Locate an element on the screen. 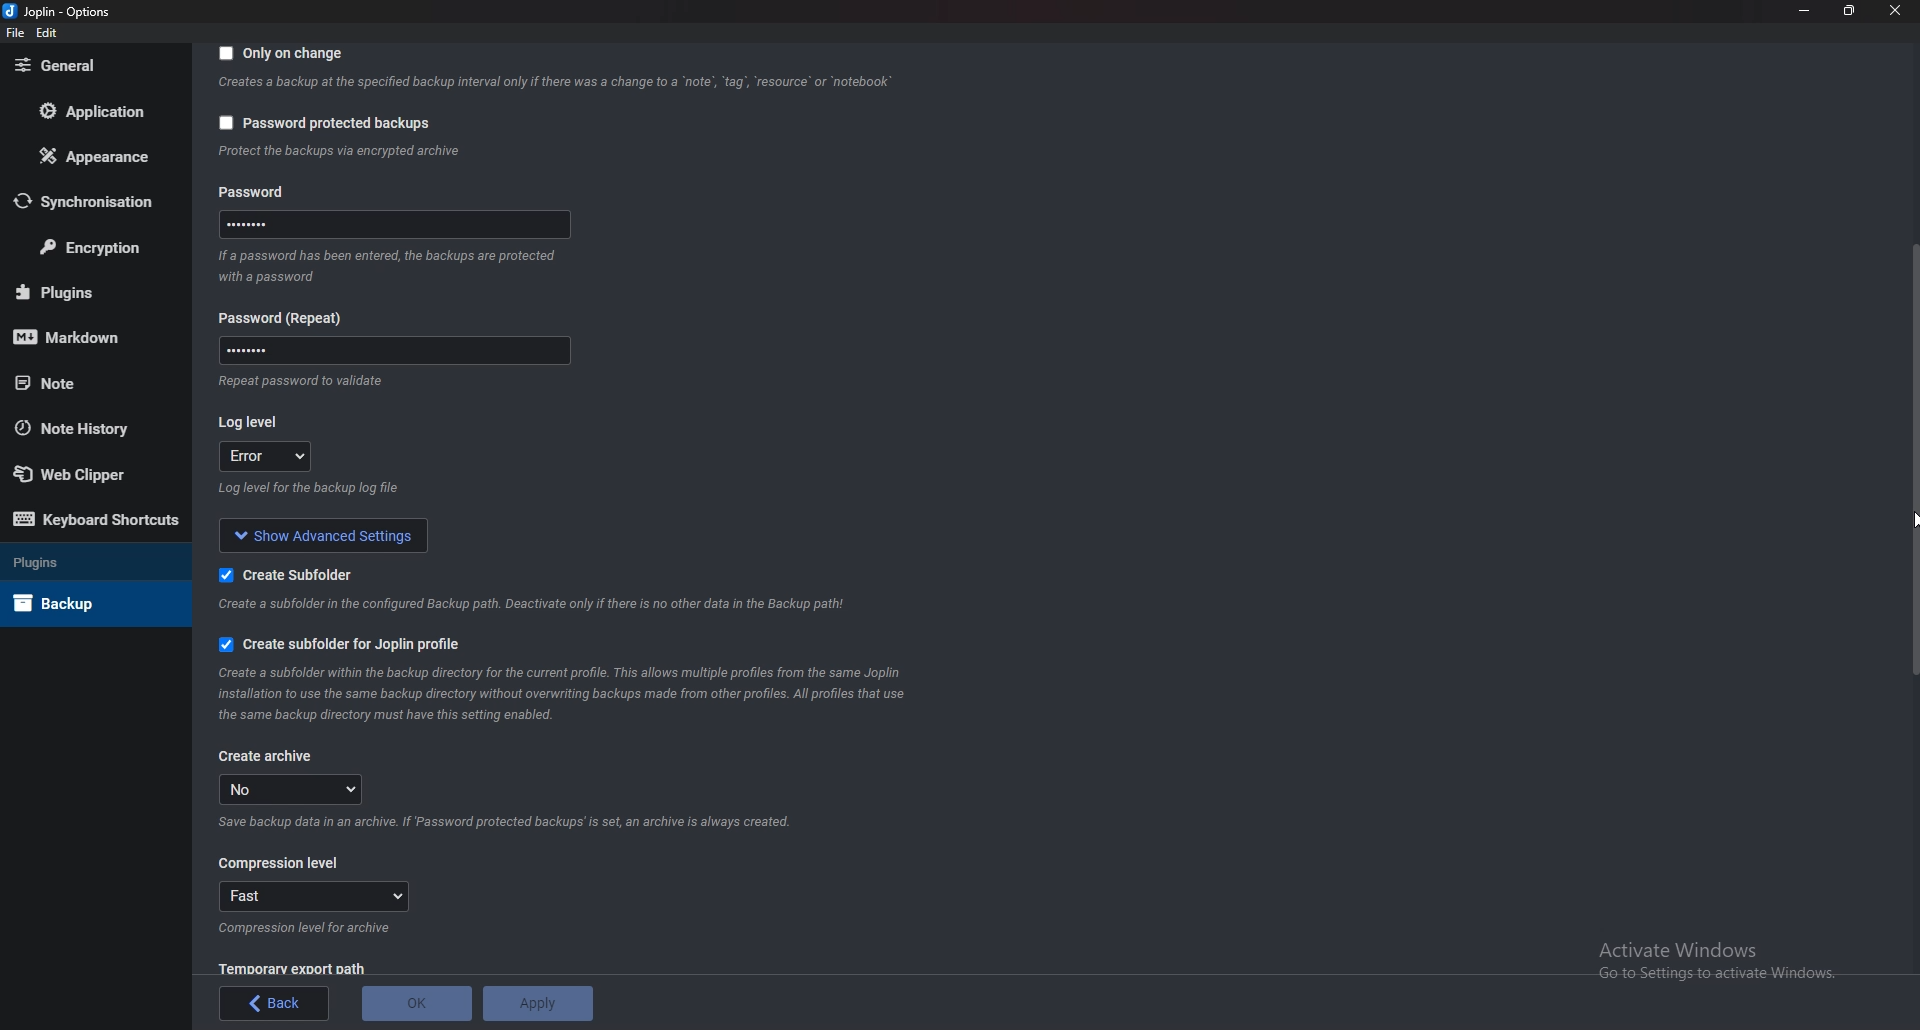  create archive is located at coordinates (267, 756).